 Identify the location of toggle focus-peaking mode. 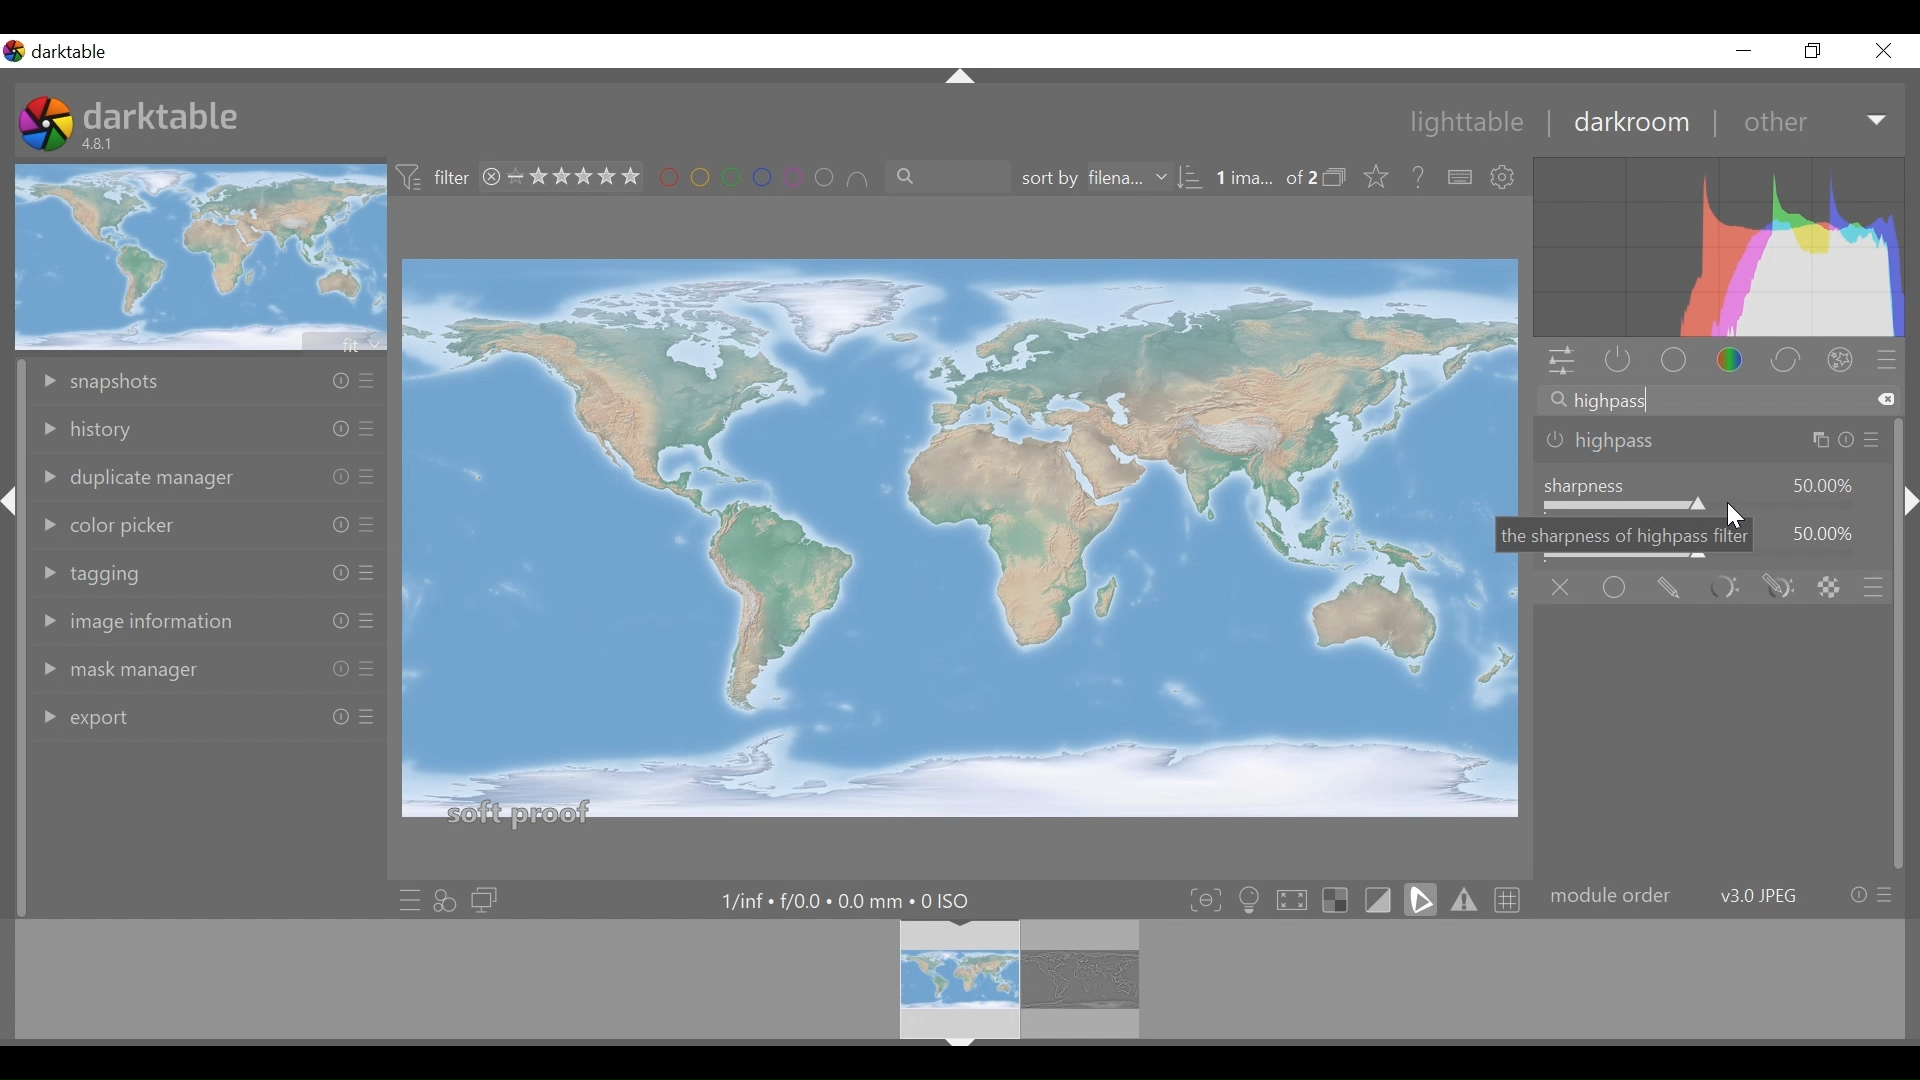
(1203, 898).